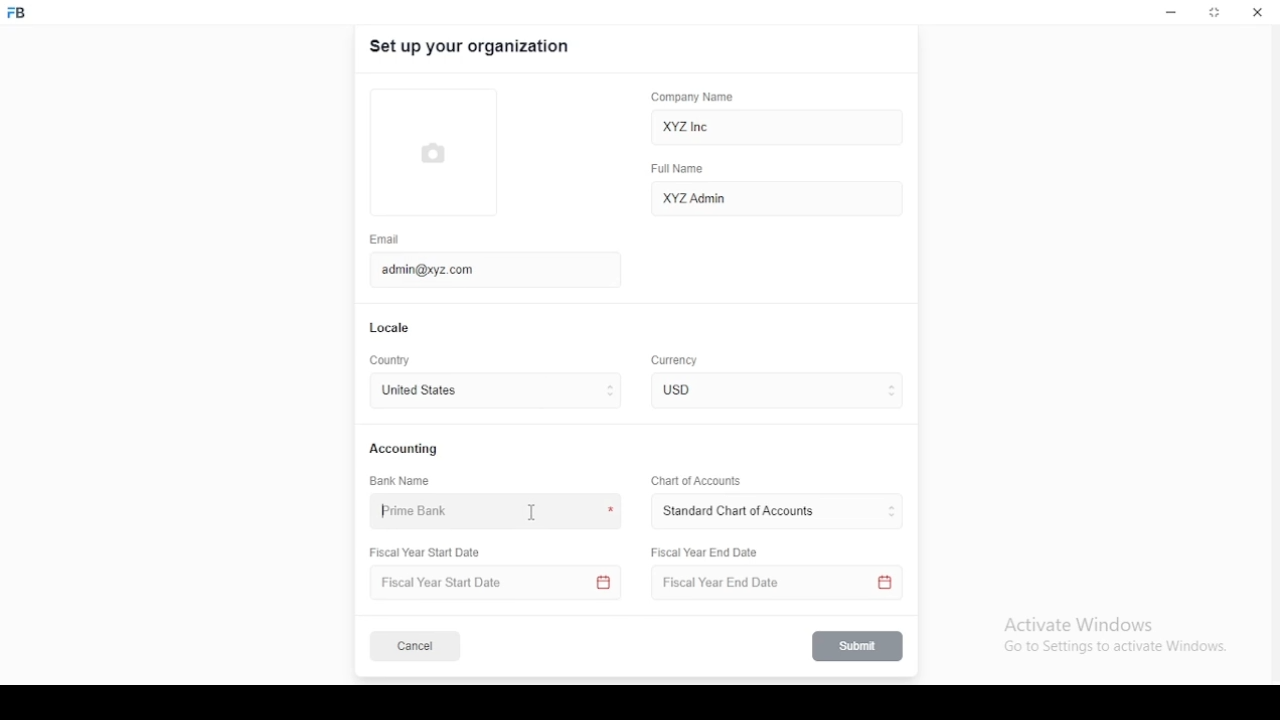 This screenshot has width=1280, height=720. What do you see at coordinates (779, 128) in the screenshot?
I see `XYZ Inc` at bounding box center [779, 128].